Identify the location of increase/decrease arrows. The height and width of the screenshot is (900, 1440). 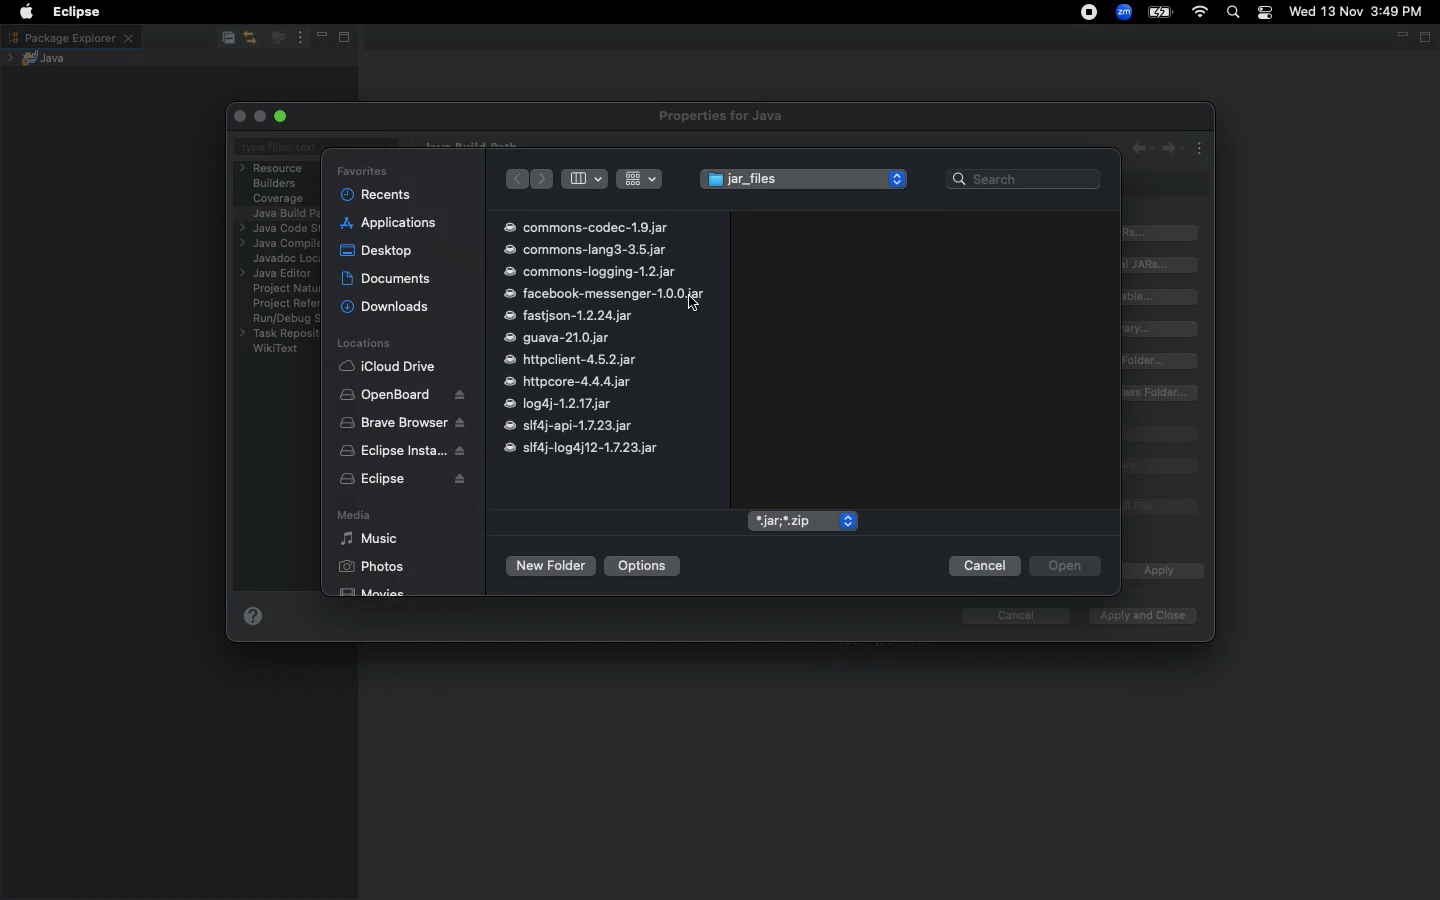
(899, 178).